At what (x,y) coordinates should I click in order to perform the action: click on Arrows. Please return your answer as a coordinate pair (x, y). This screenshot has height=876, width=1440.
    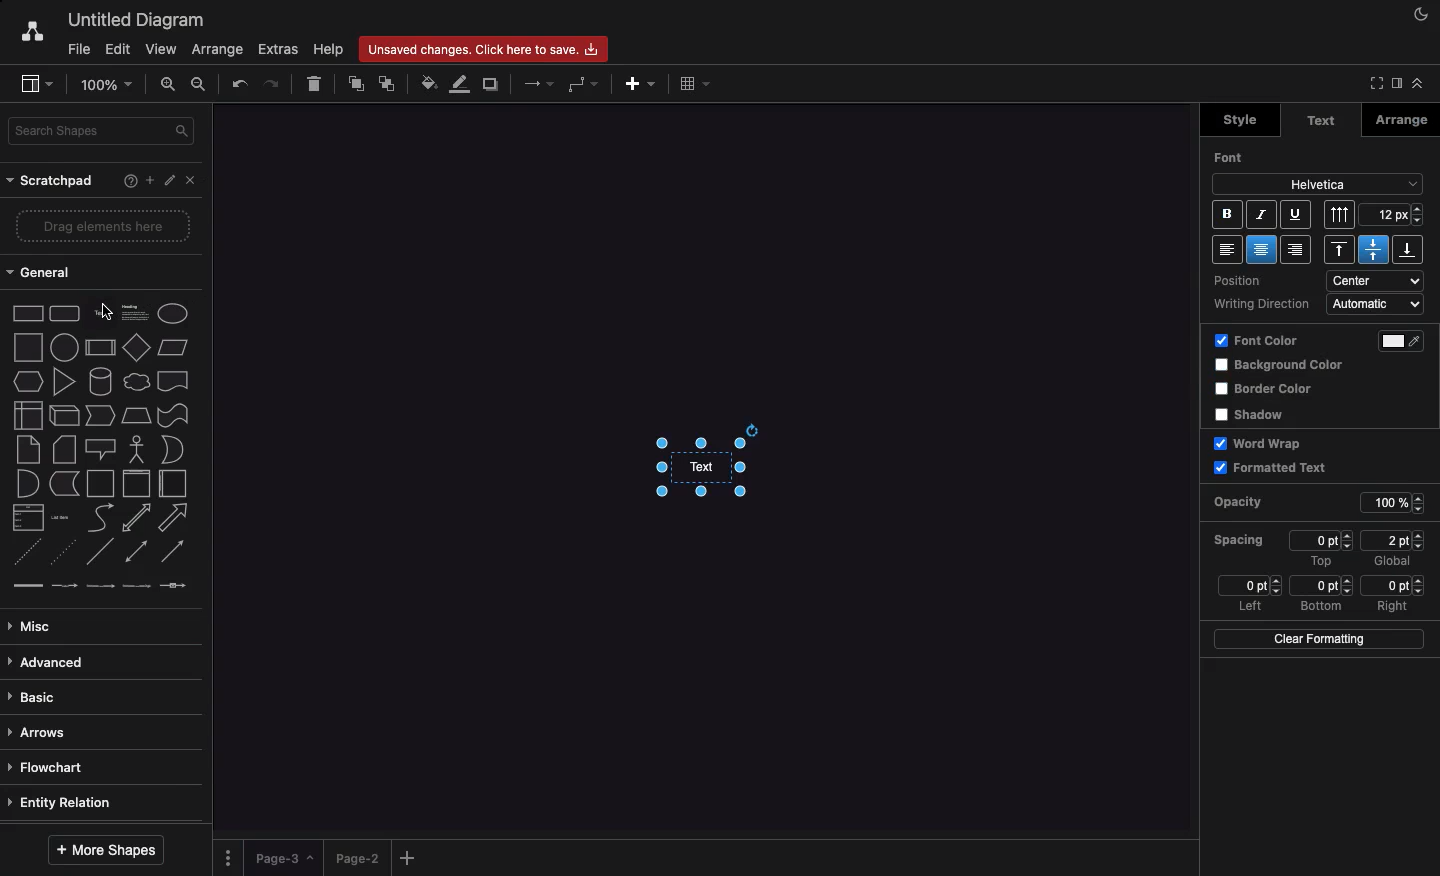
    Looking at the image, I should click on (536, 85).